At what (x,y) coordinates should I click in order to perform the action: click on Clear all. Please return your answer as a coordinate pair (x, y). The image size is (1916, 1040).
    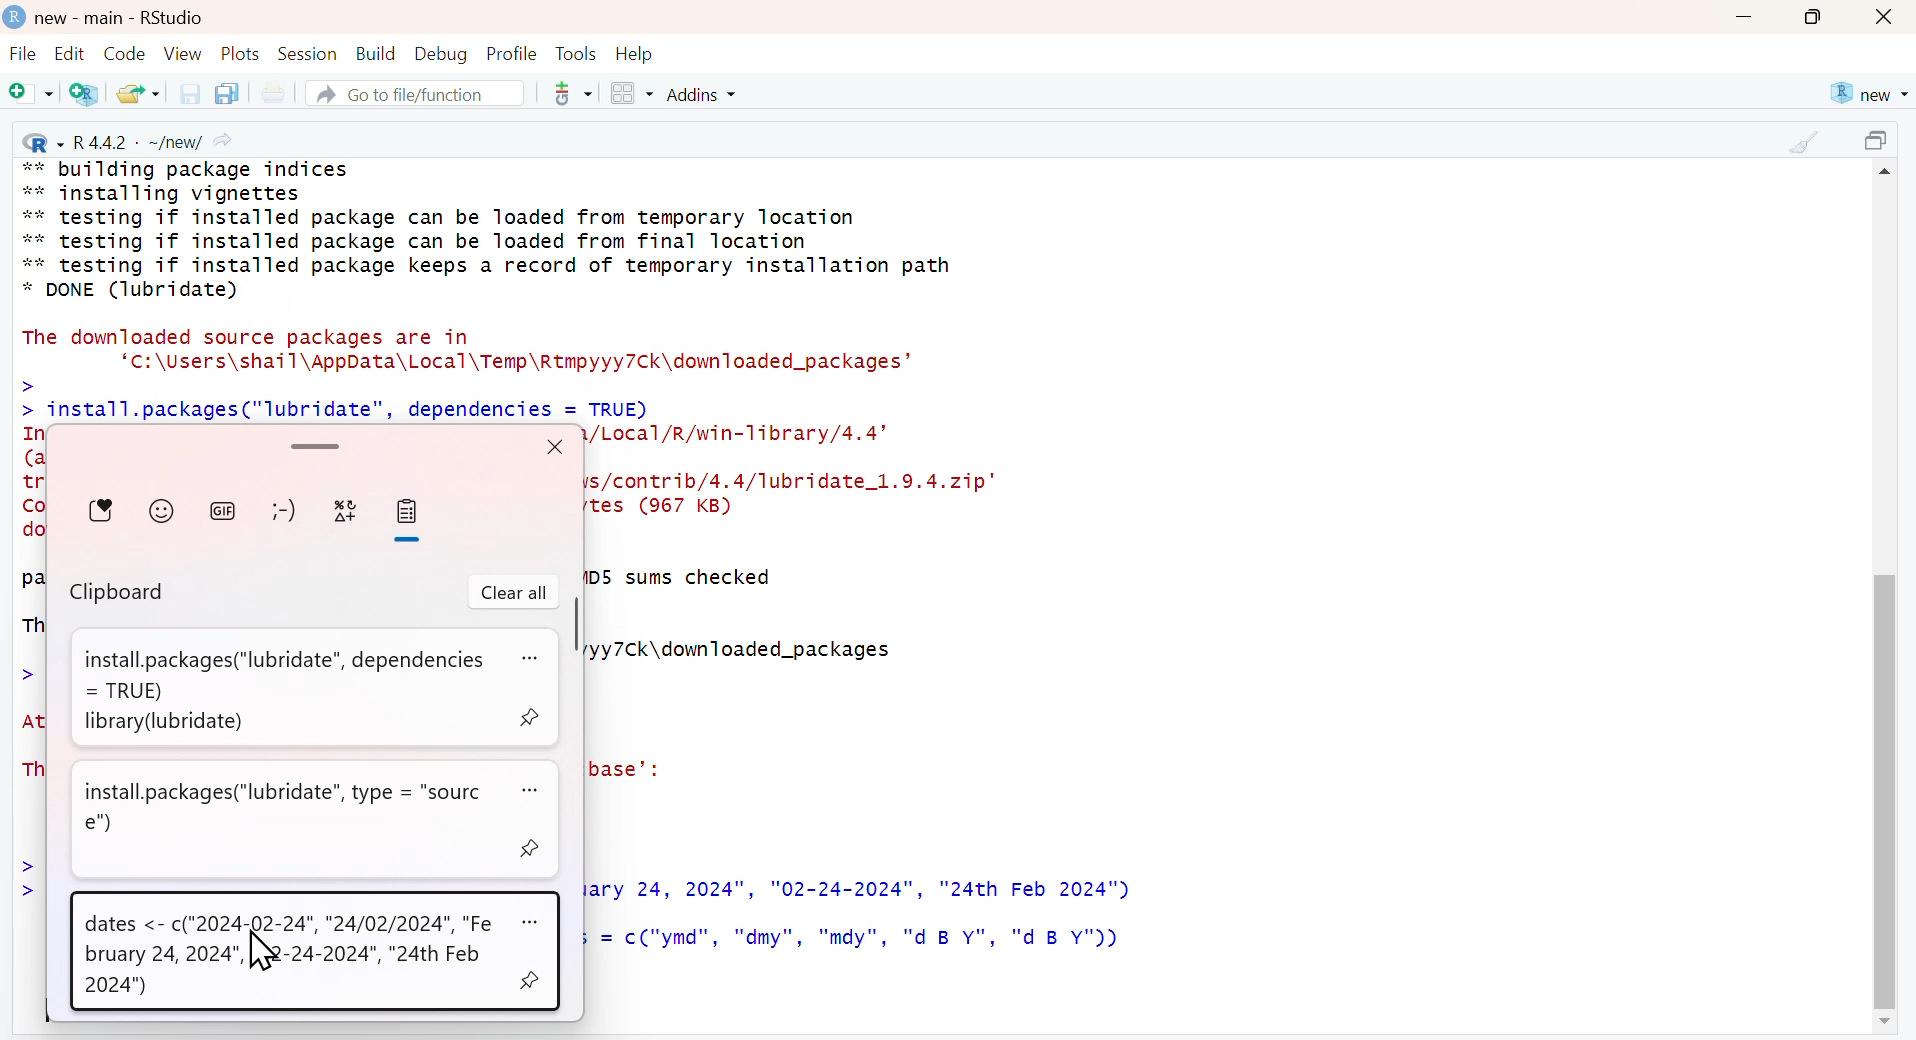
    Looking at the image, I should click on (514, 593).